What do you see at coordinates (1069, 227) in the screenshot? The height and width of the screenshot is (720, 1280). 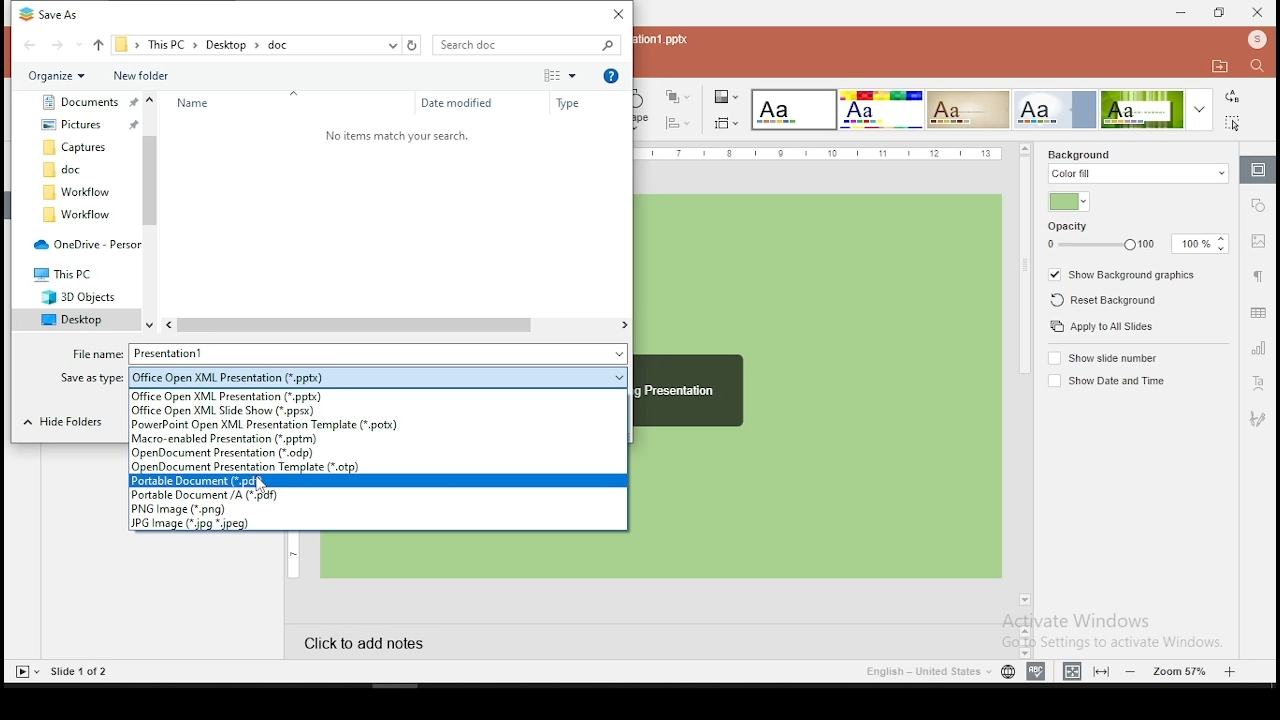 I see `opacity` at bounding box center [1069, 227].